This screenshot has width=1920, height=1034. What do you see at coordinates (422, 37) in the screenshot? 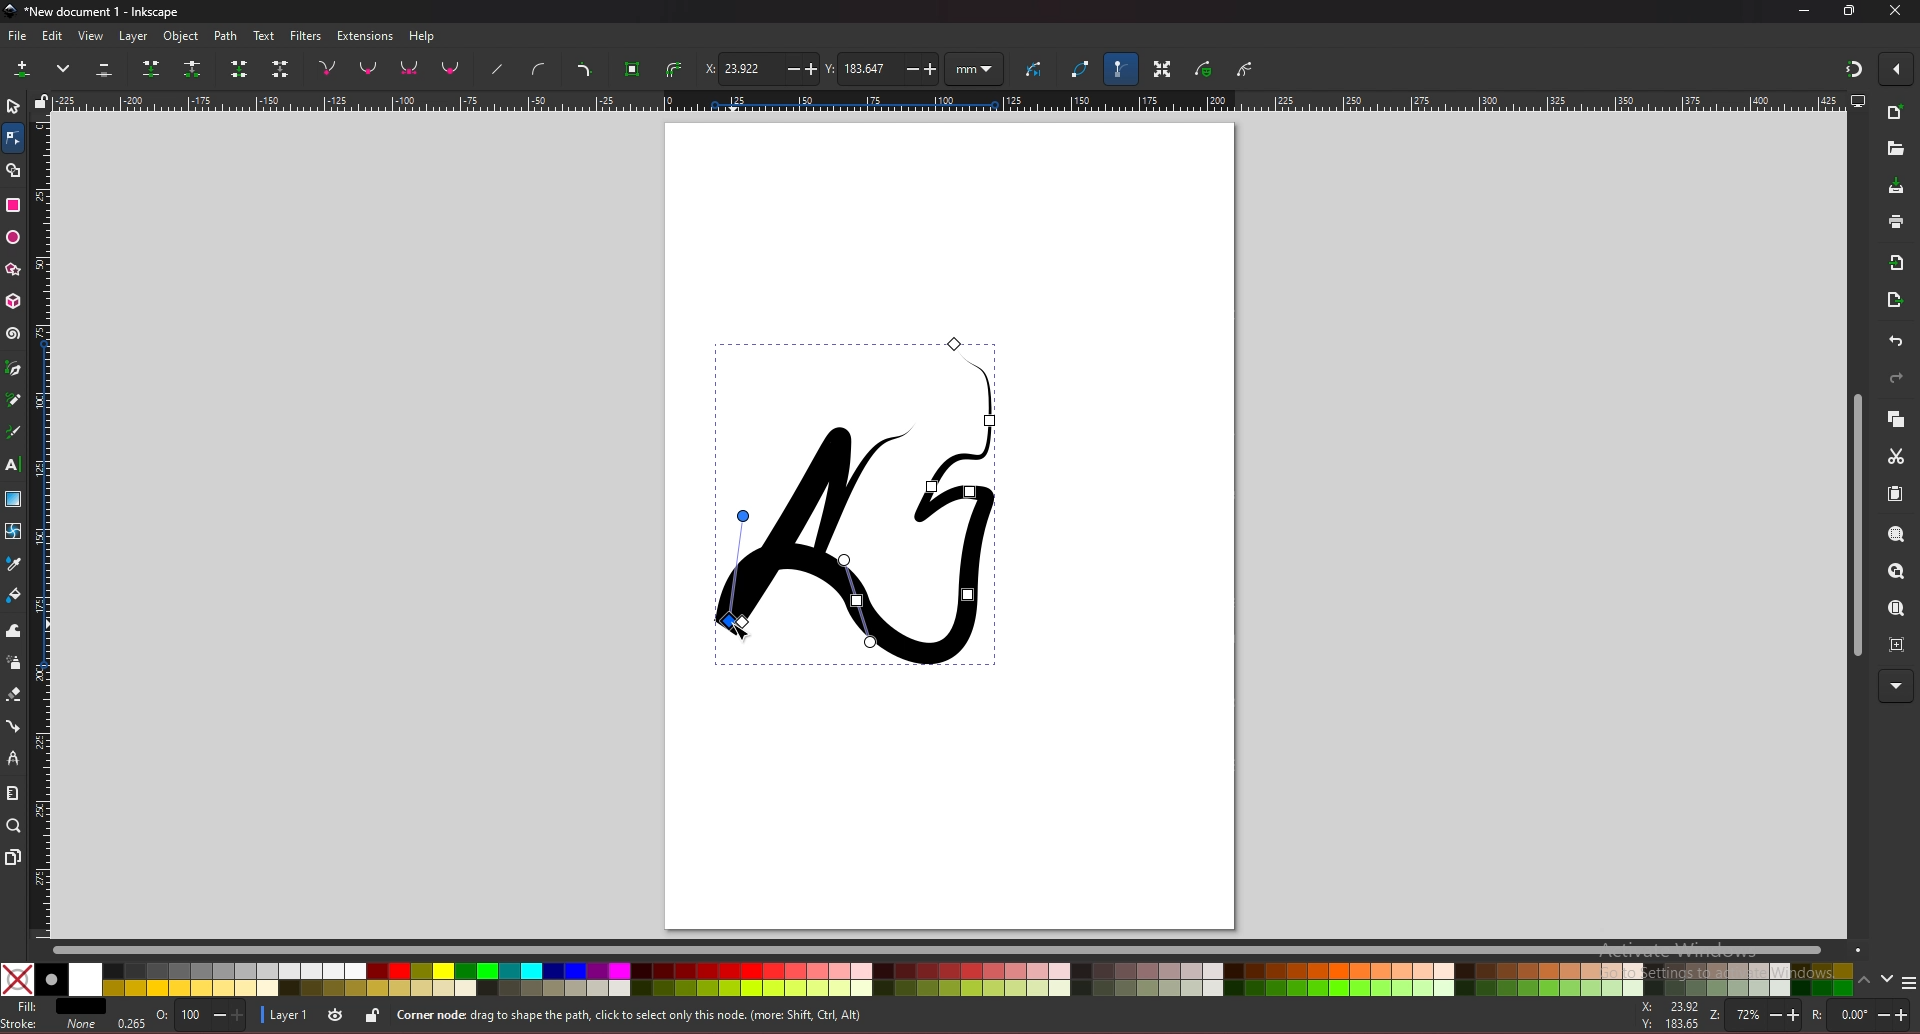
I see `help` at bounding box center [422, 37].